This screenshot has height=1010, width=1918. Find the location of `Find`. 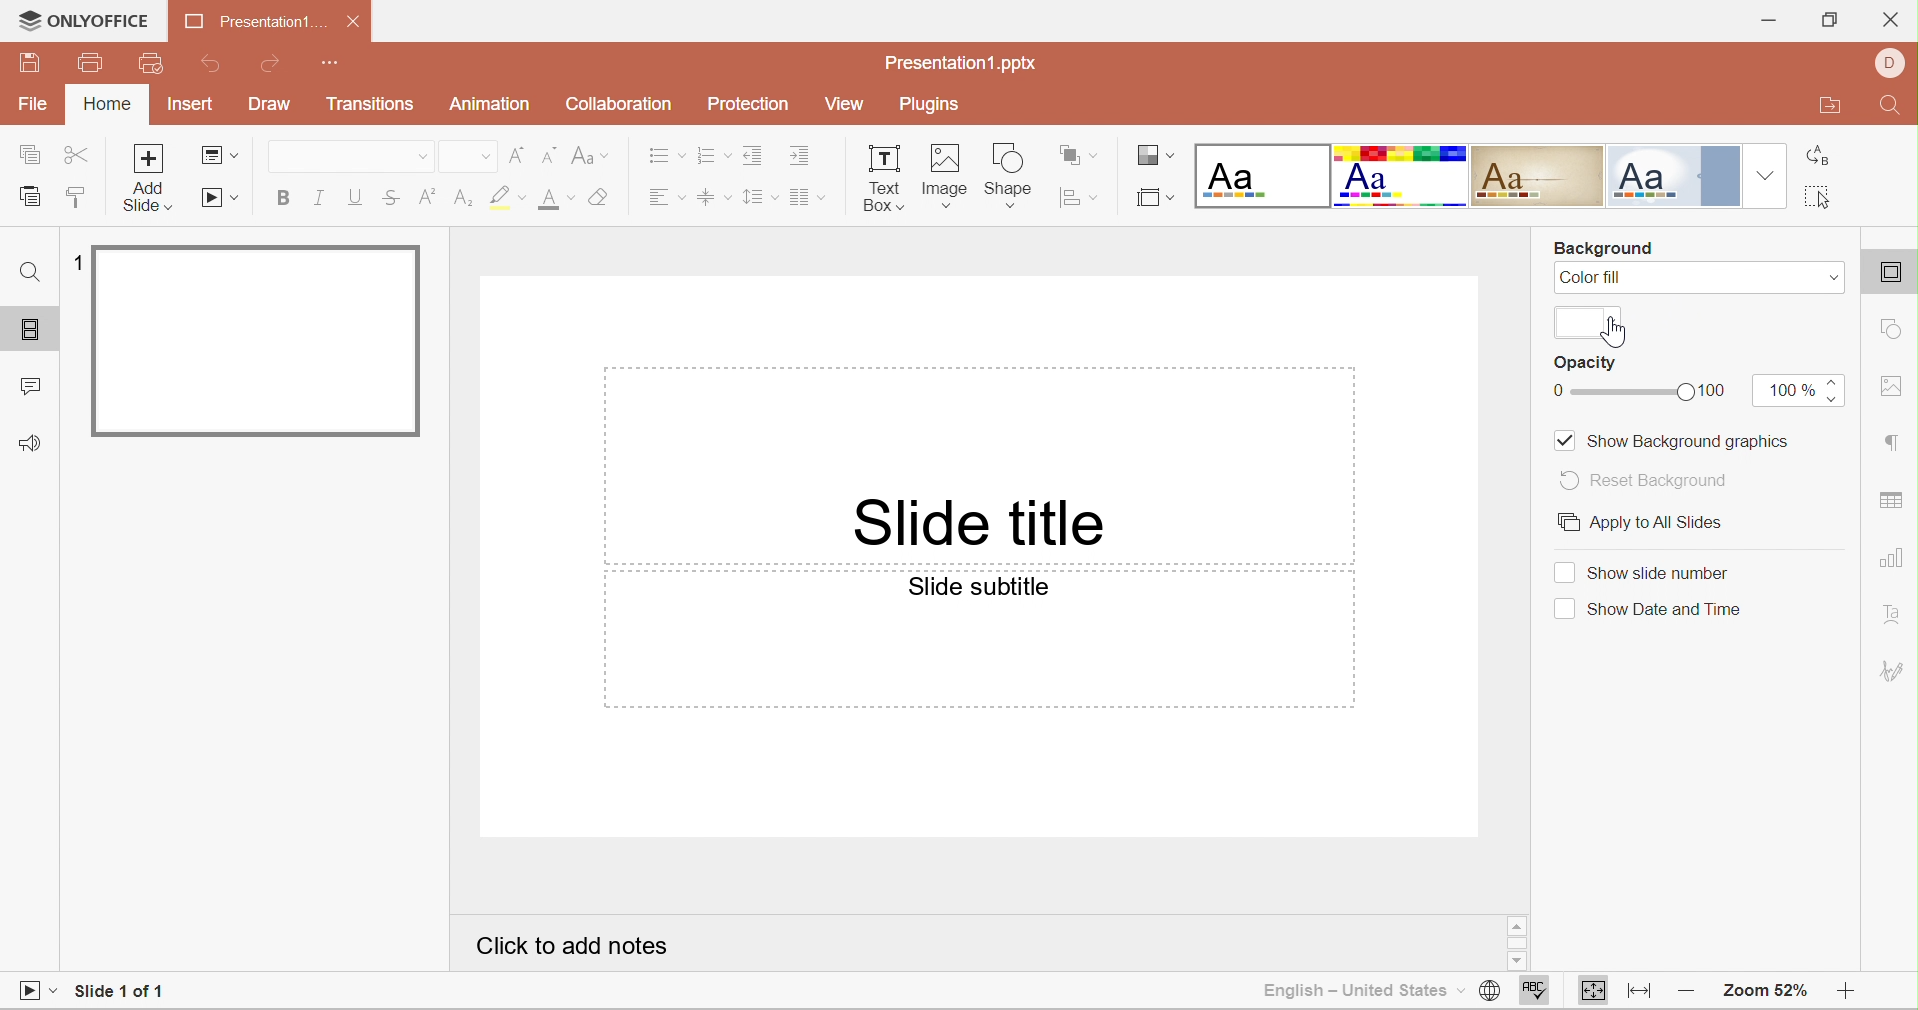

Find is located at coordinates (1894, 108).